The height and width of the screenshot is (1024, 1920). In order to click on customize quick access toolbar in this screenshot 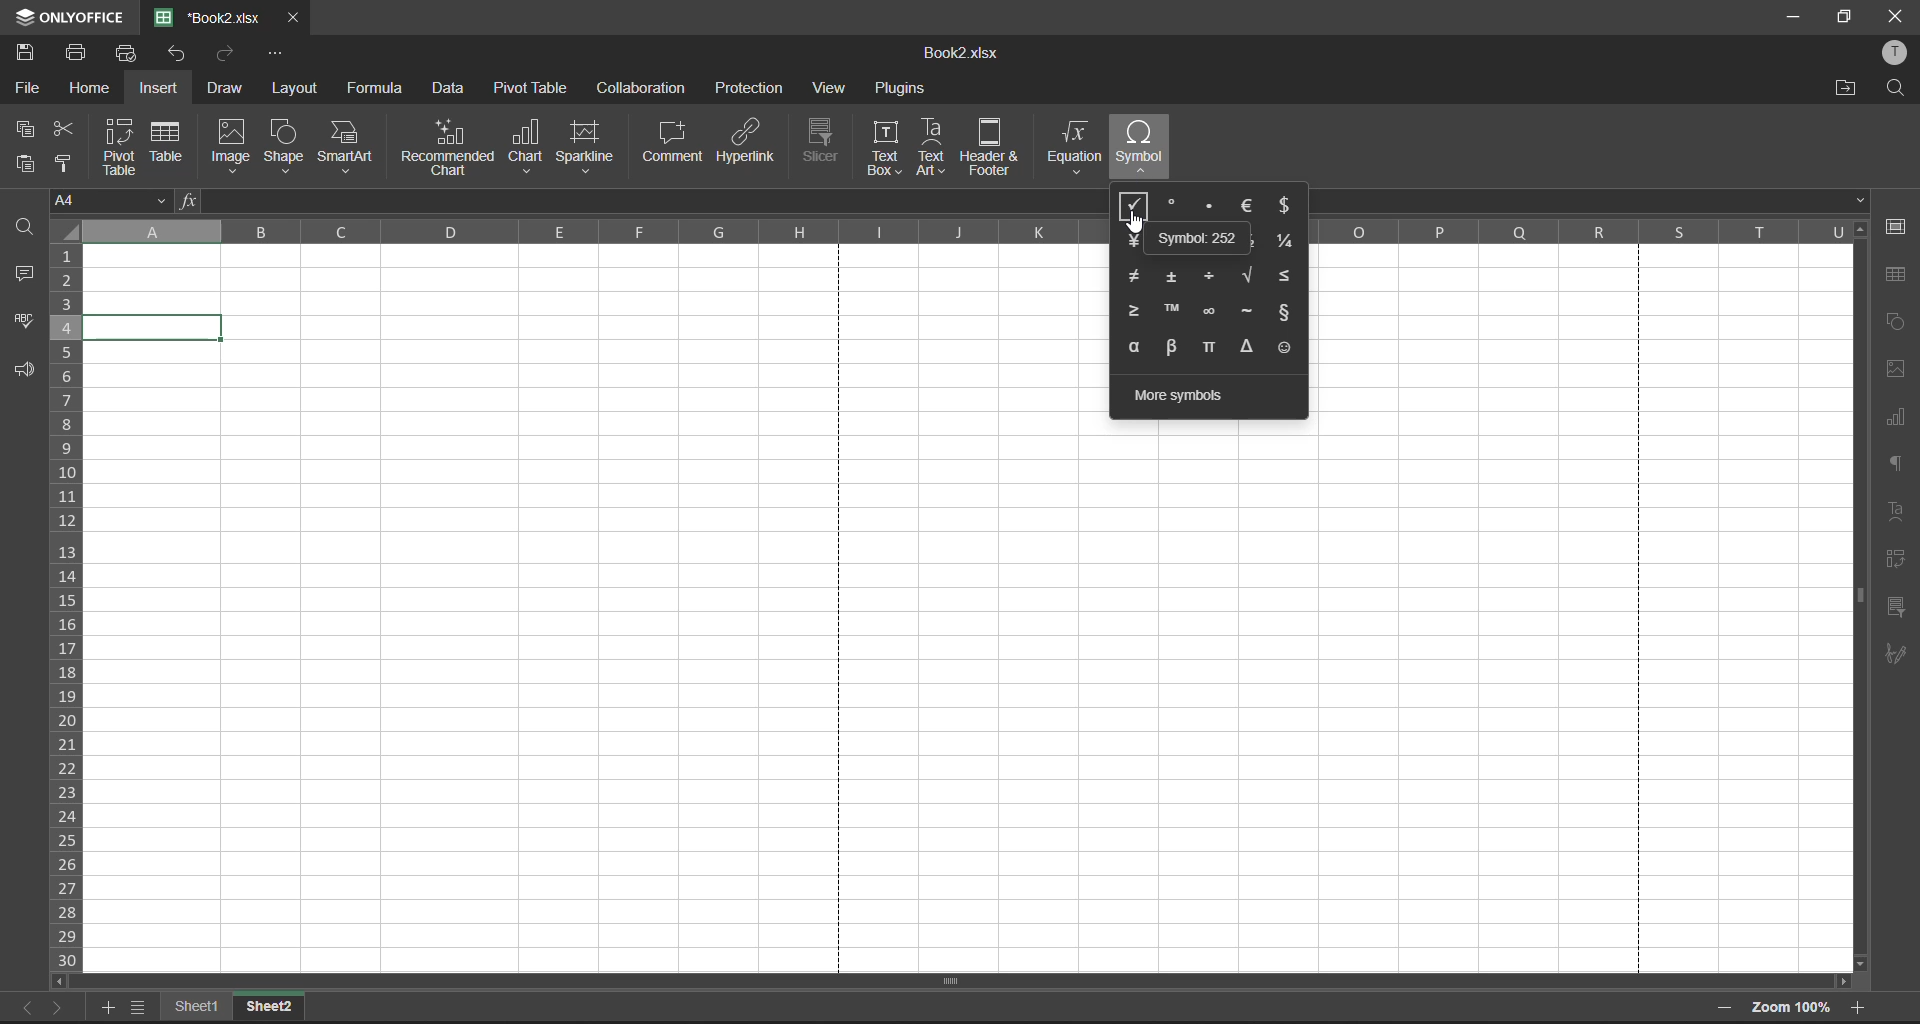, I will do `click(271, 55)`.